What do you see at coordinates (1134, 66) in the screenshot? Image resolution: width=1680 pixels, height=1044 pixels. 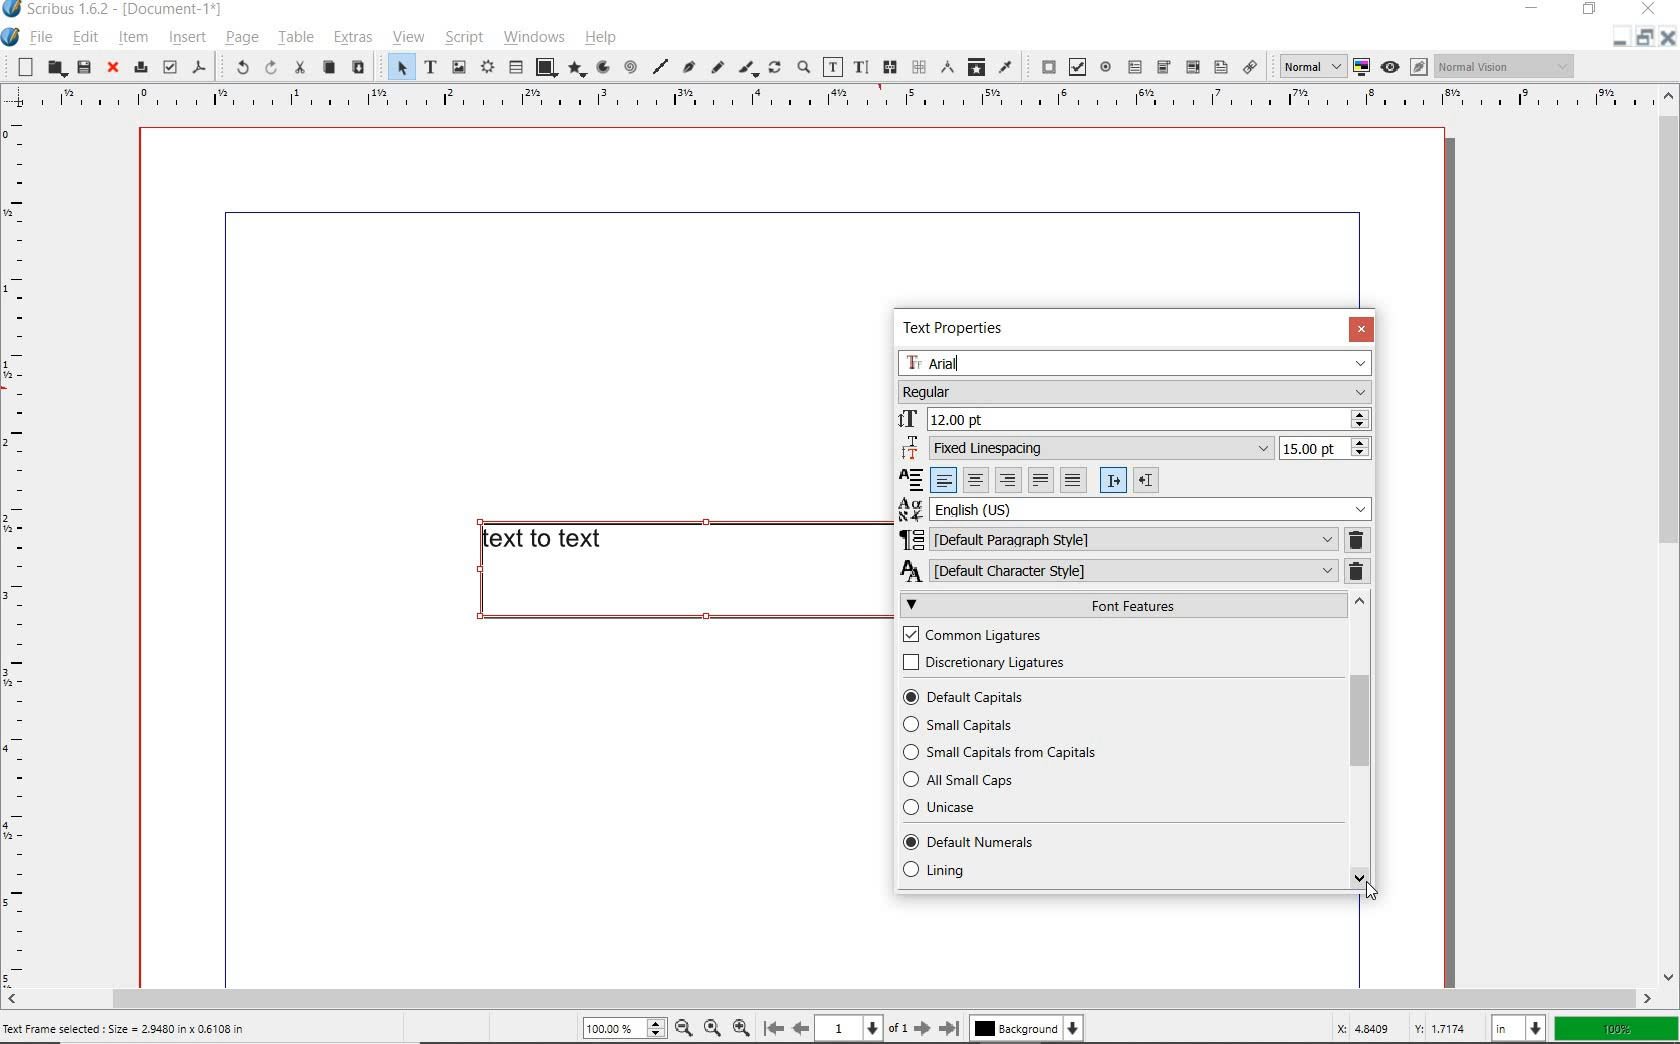 I see `pdf text field` at bounding box center [1134, 66].